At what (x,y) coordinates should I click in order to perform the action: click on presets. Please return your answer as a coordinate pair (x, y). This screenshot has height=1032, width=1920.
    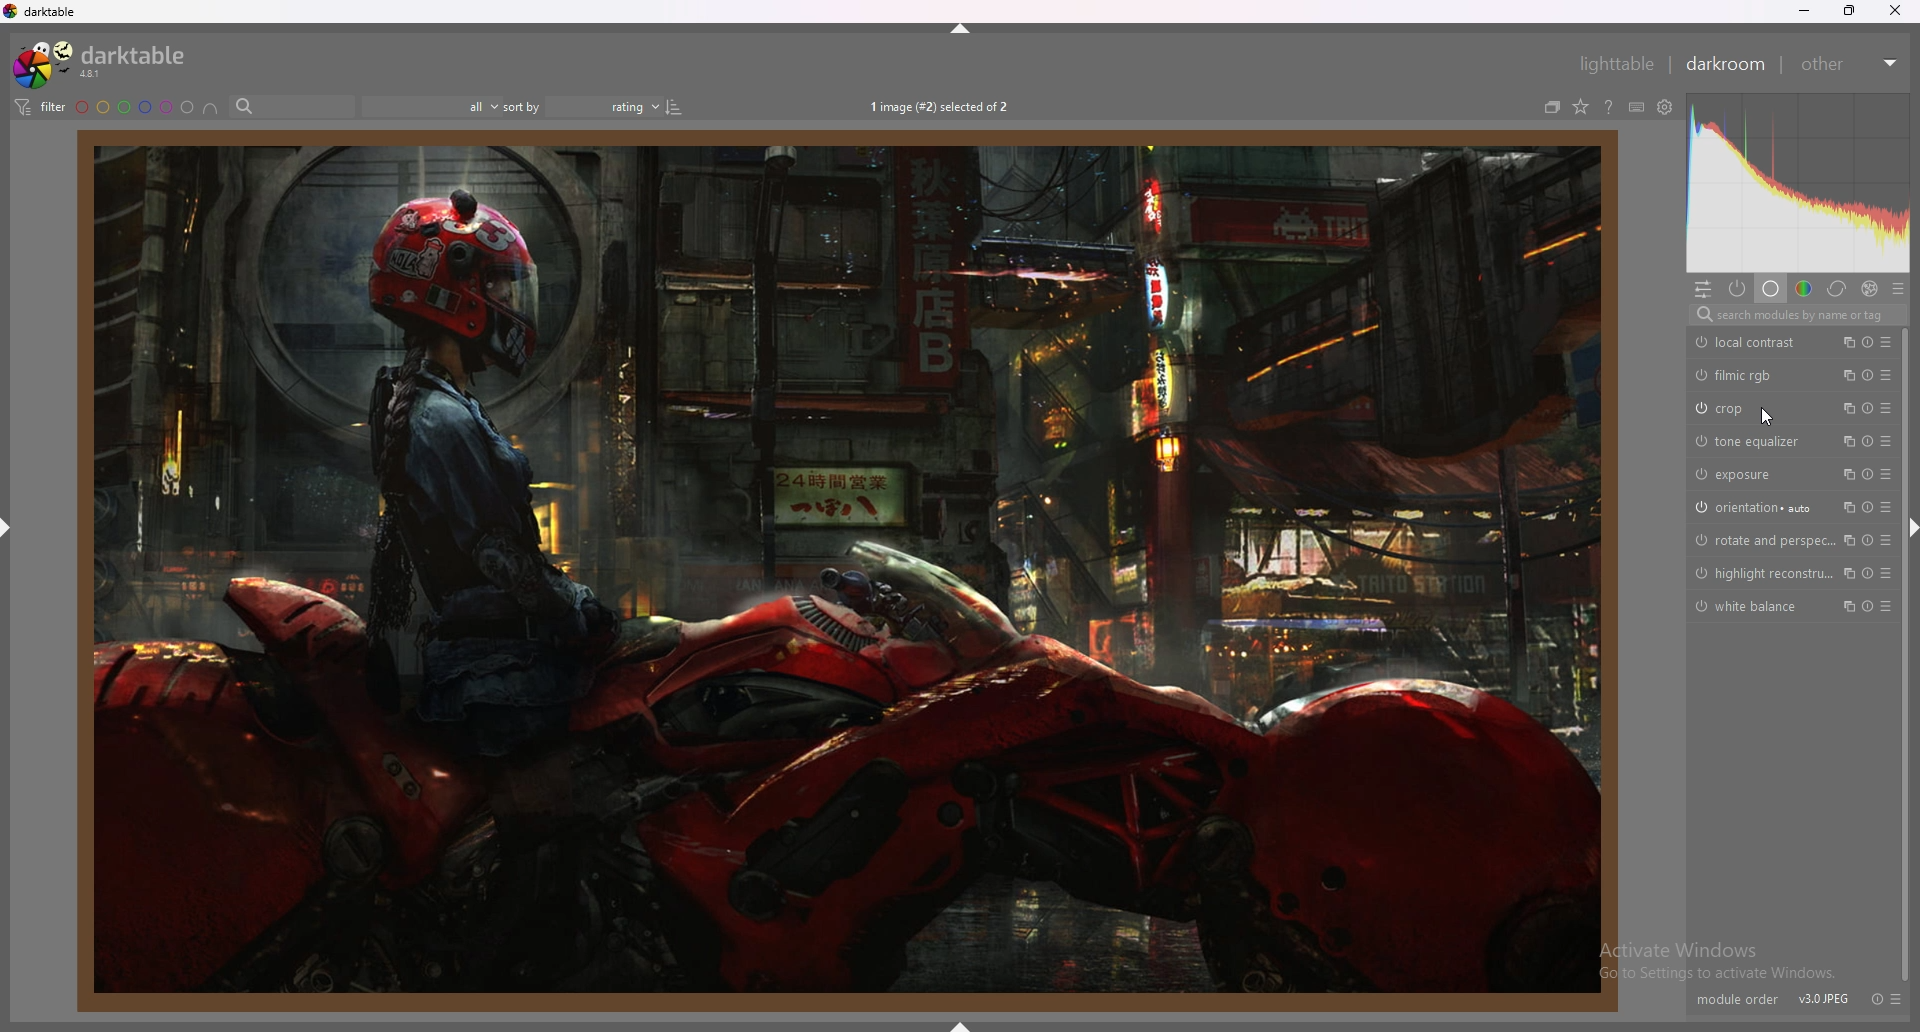
    Looking at the image, I should click on (1885, 507).